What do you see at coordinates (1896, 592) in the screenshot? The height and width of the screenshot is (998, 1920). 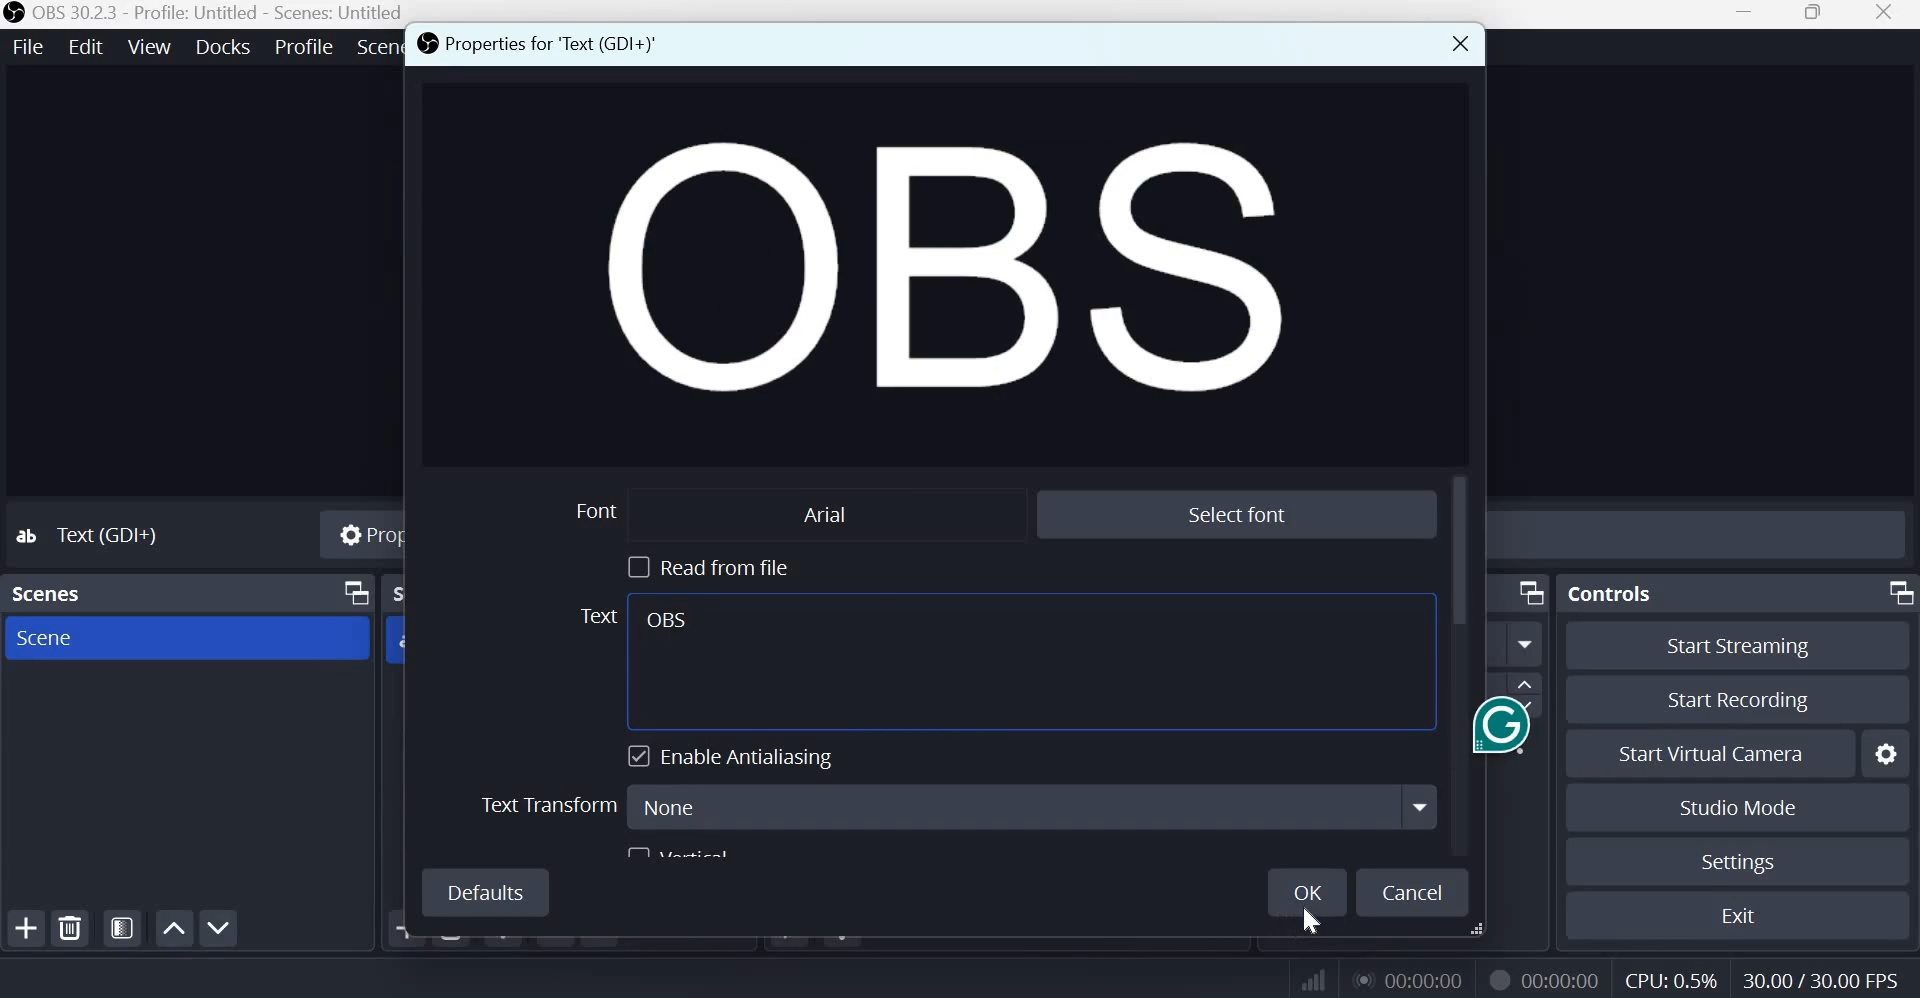 I see ` Dock Options icon` at bounding box center [1896, 592].